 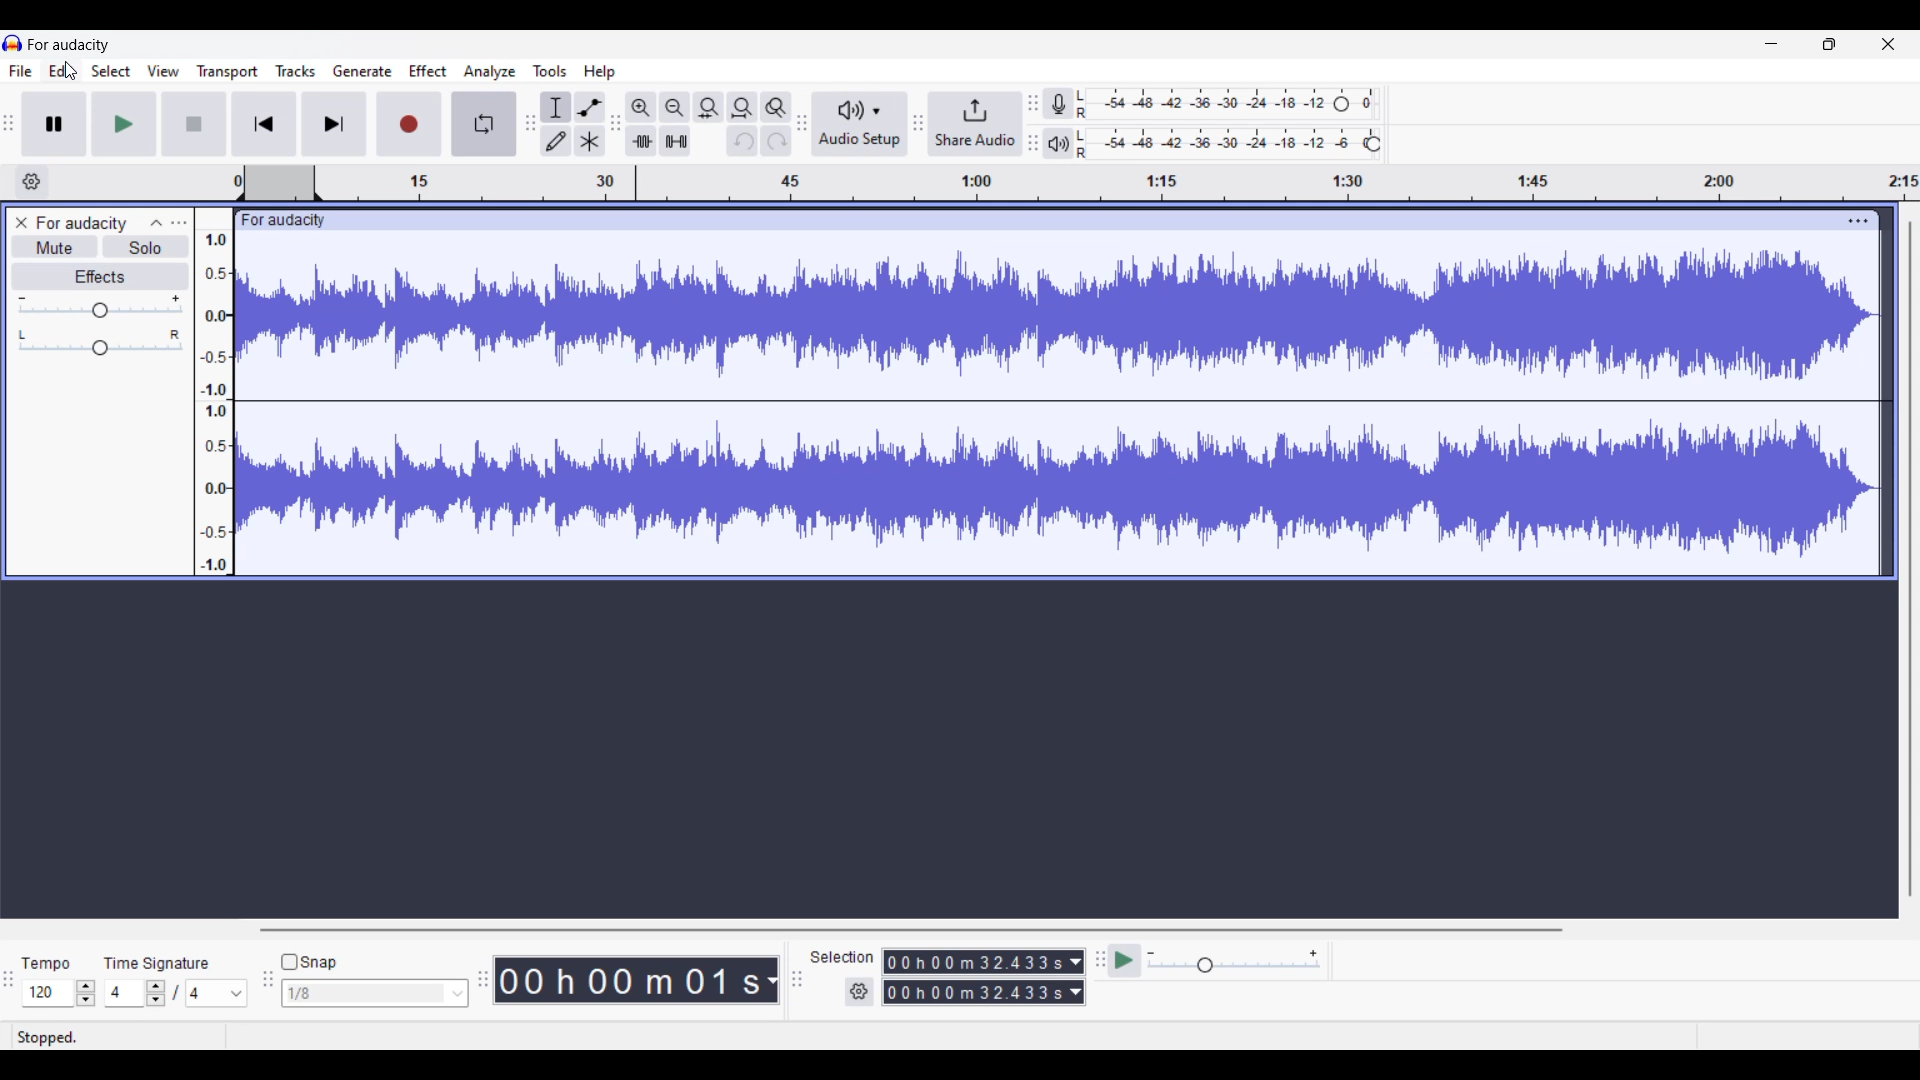 I want to click on Skip/Select to end, so click(x=335, y=124).